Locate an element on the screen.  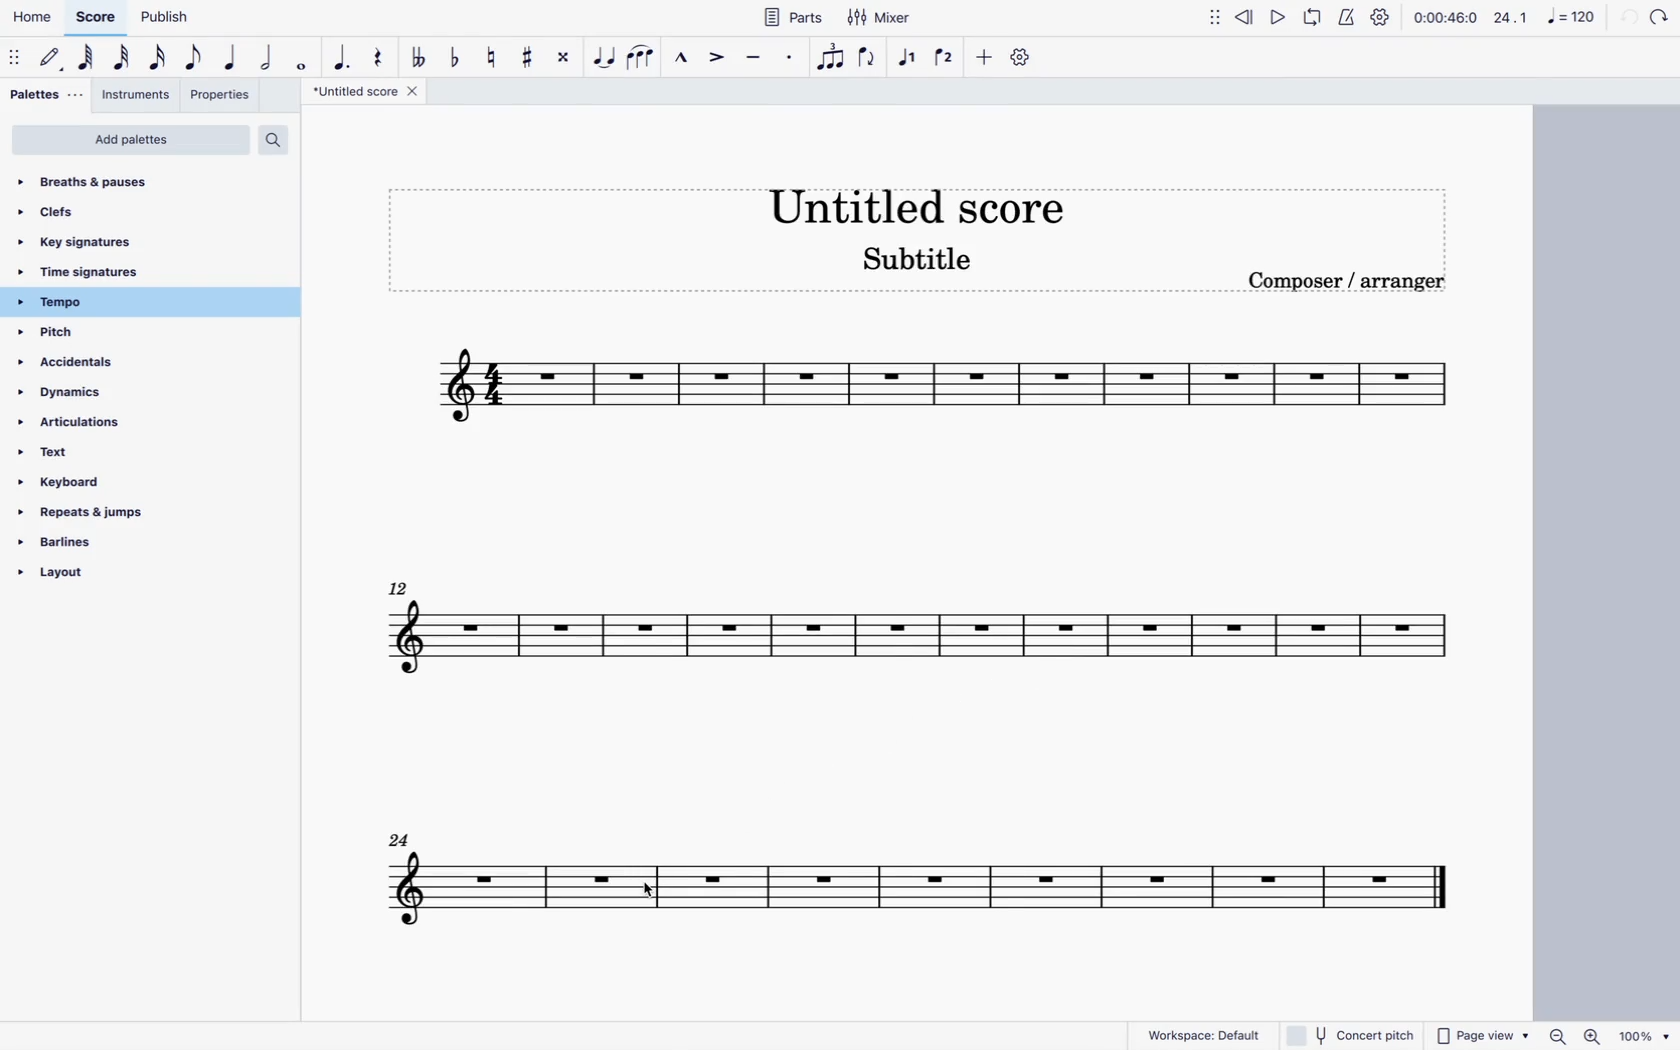
voice 1 is located at coordinates (907, 56).